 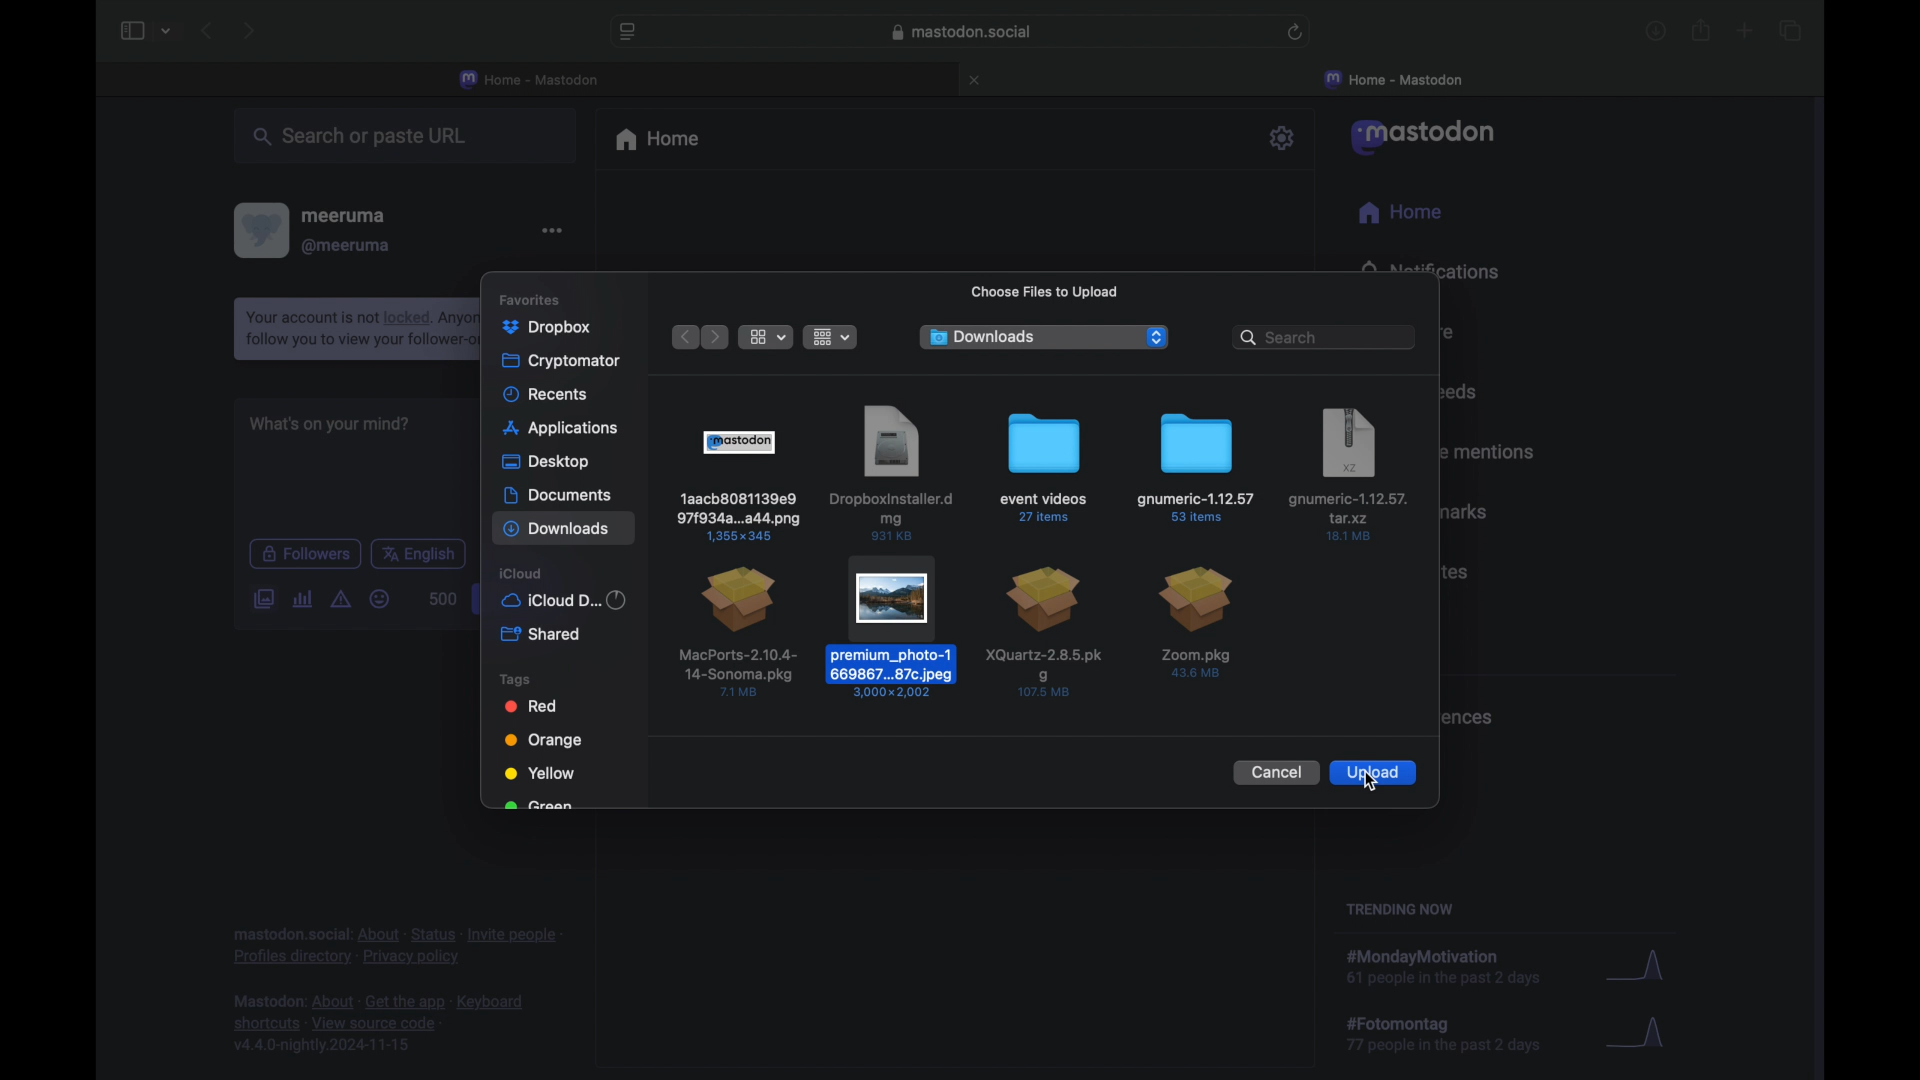 What do you see at coordinates (1378, 772) in the screenshot?
I see `upload` at bounding box center [1378, 772].